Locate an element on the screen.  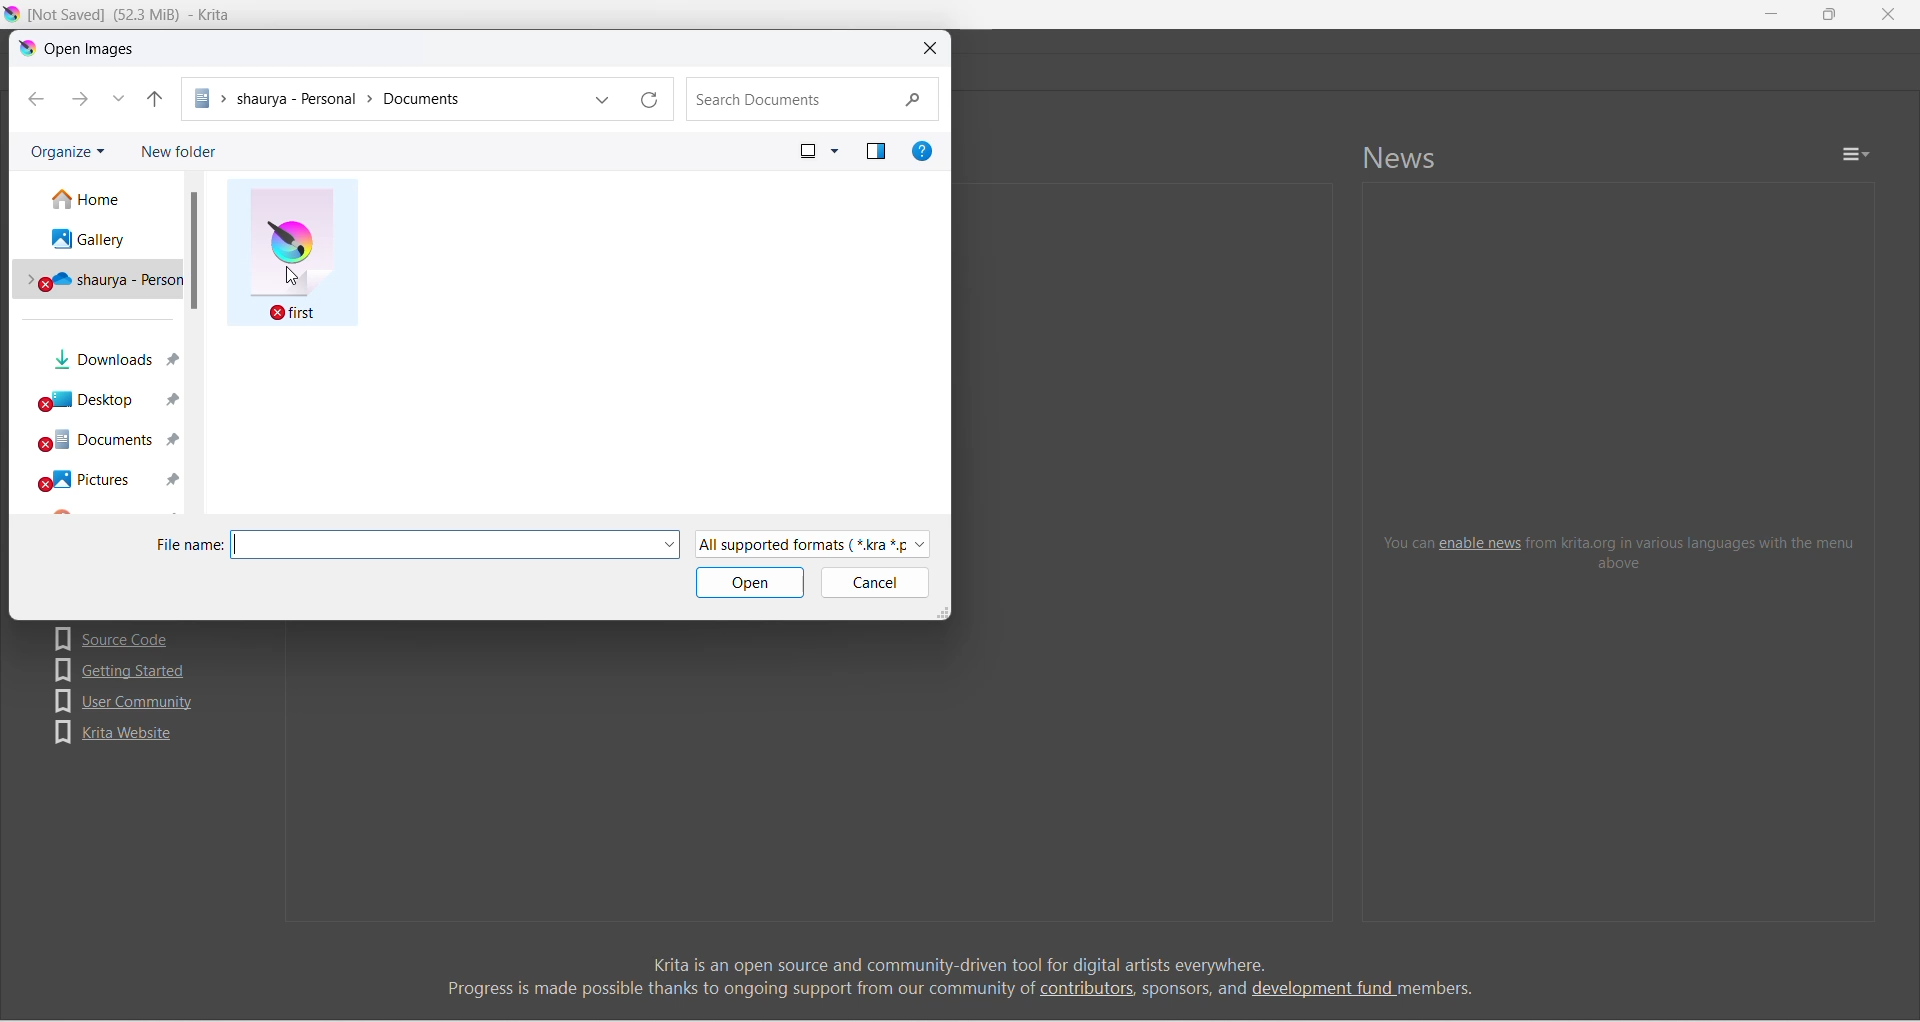
previous pane is located at coordinates (877, 151).